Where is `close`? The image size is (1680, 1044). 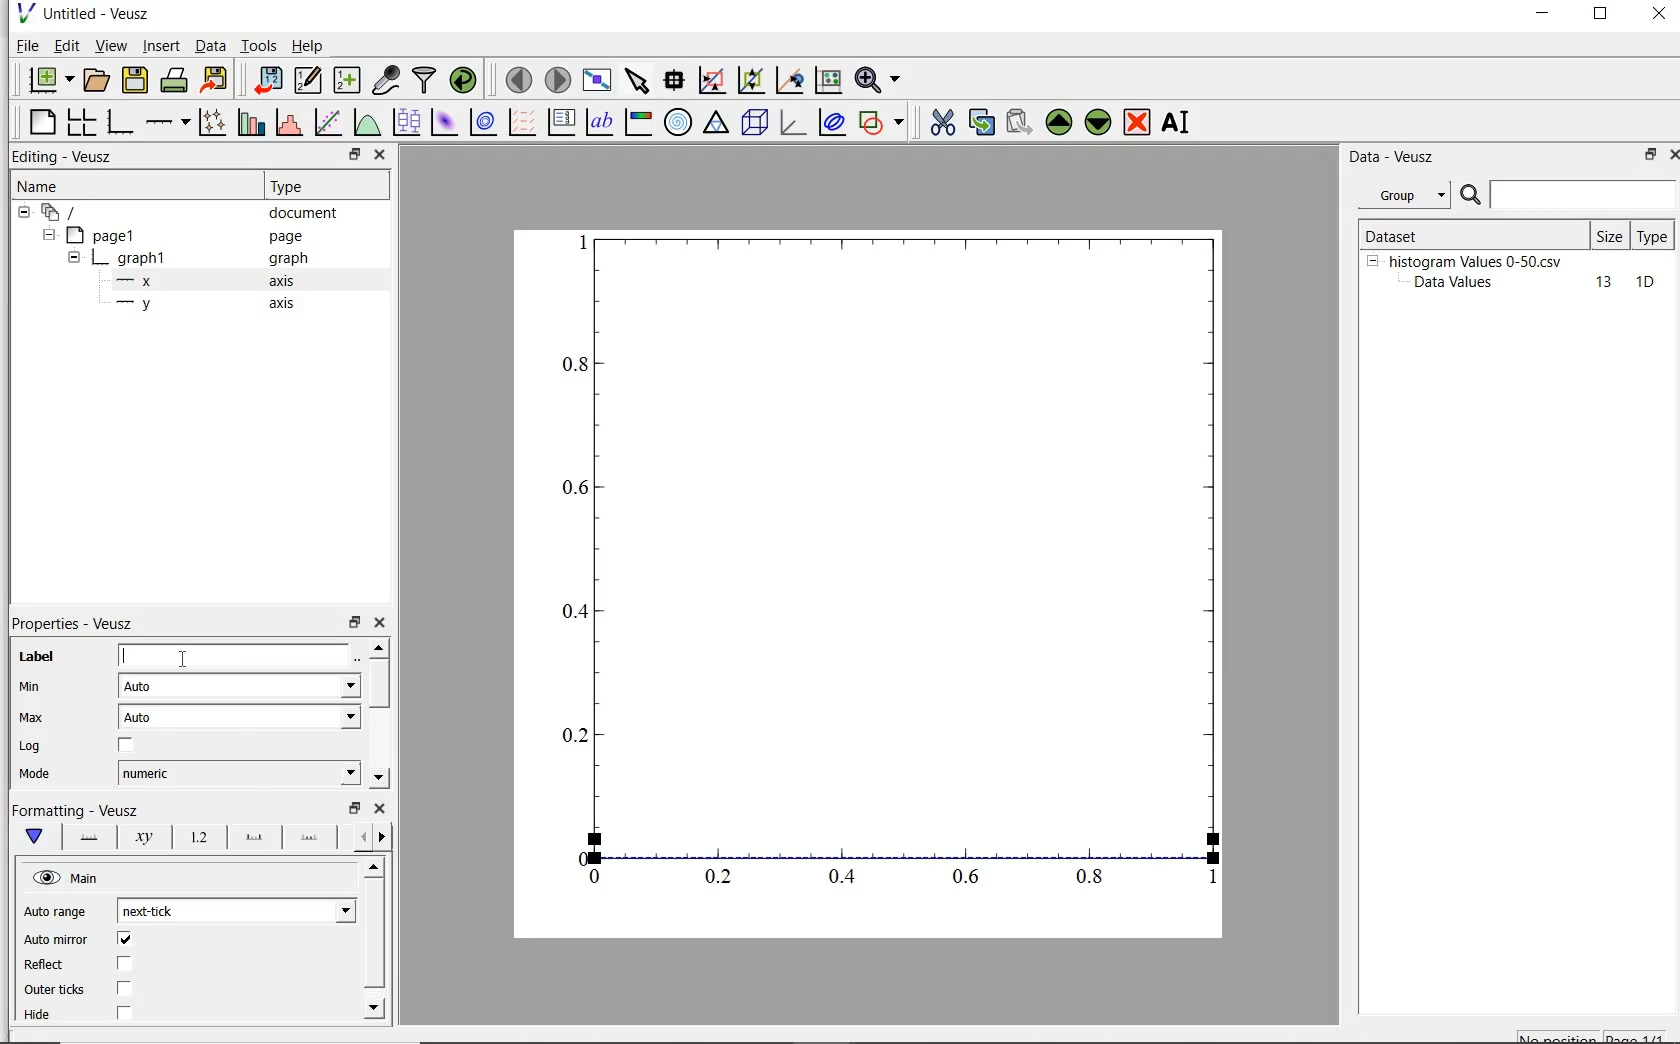
close is located at coordinates (381, 155).